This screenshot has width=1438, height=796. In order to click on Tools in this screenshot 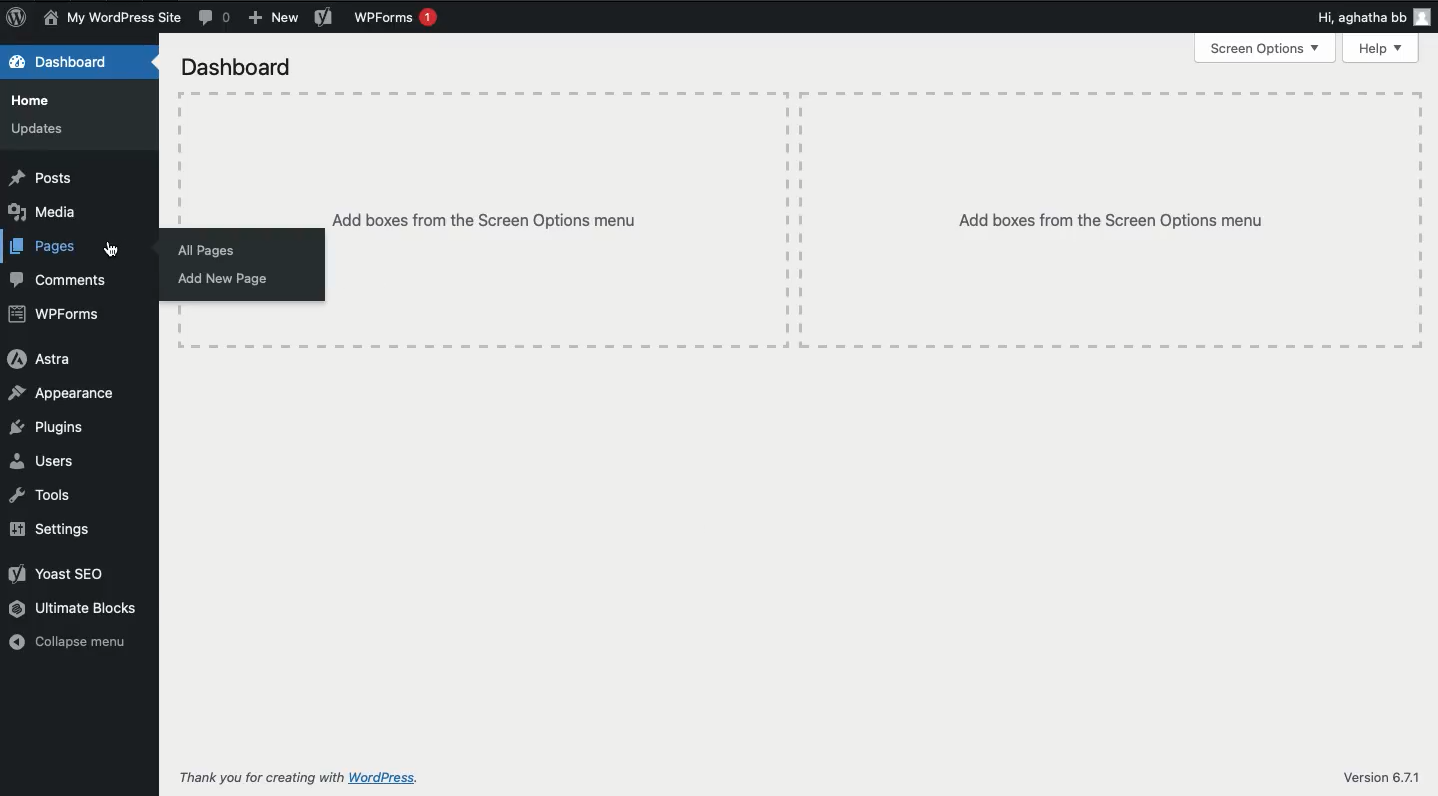, I will do `click(41, 497)`.